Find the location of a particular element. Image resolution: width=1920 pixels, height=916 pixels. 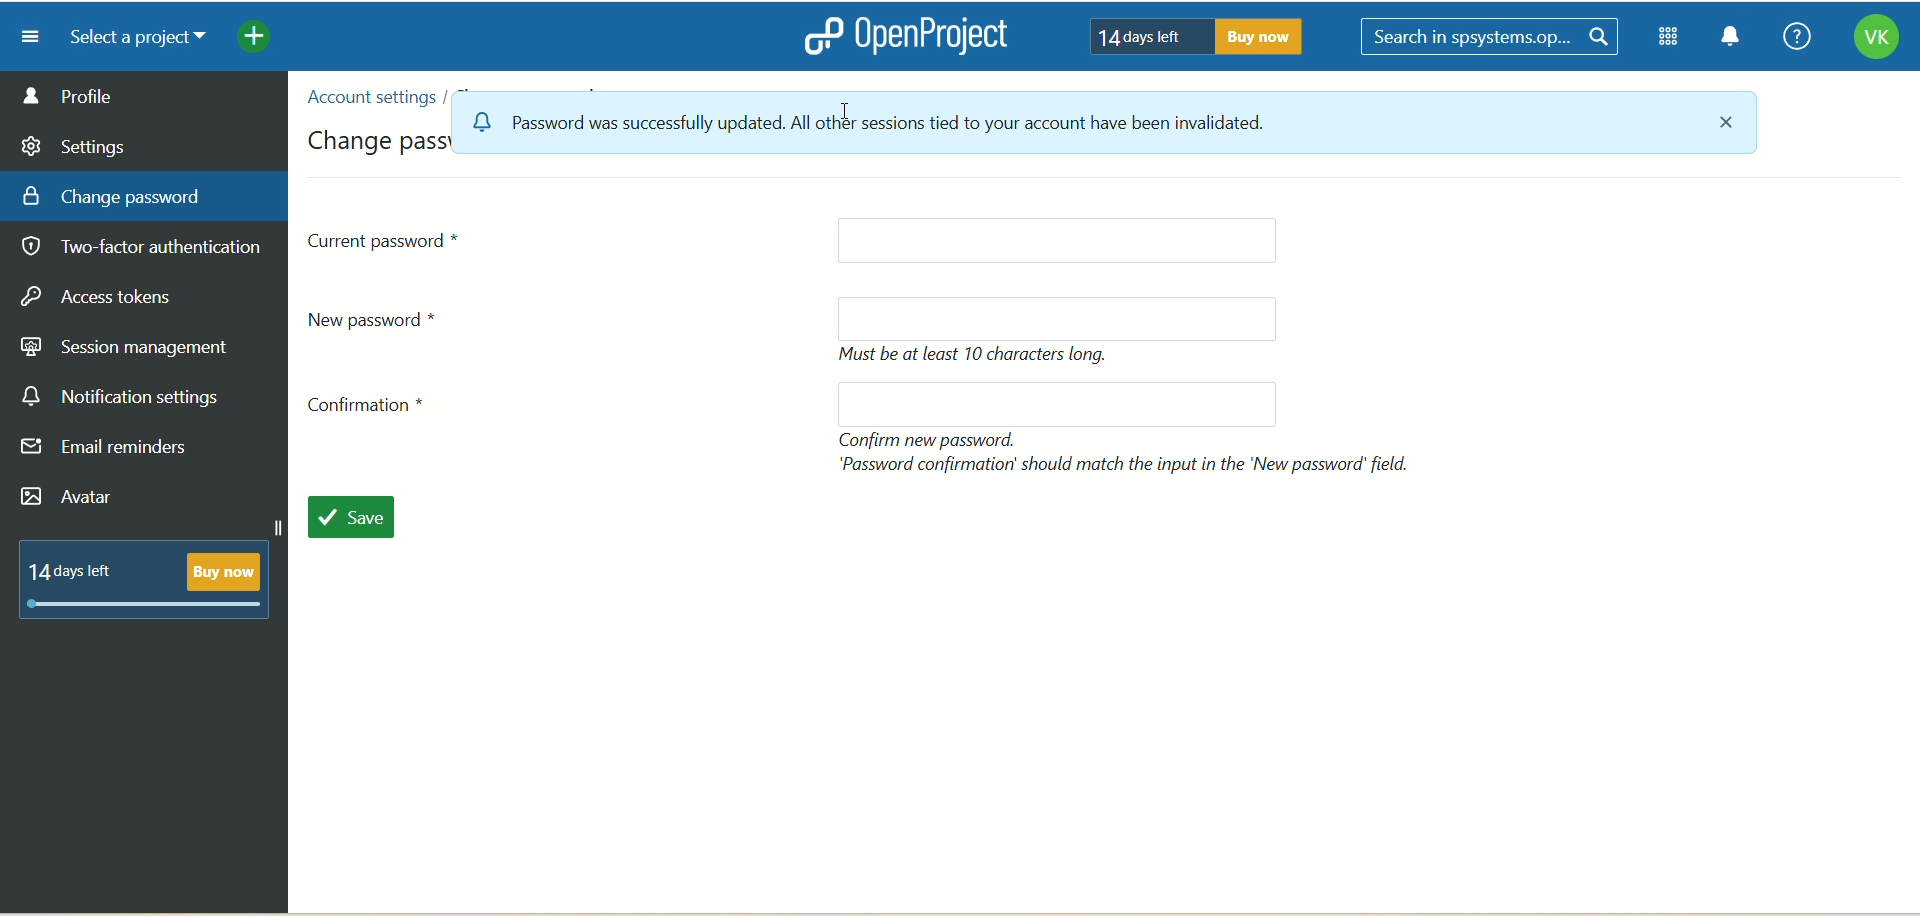

new password is located at coordinates (382, 318).